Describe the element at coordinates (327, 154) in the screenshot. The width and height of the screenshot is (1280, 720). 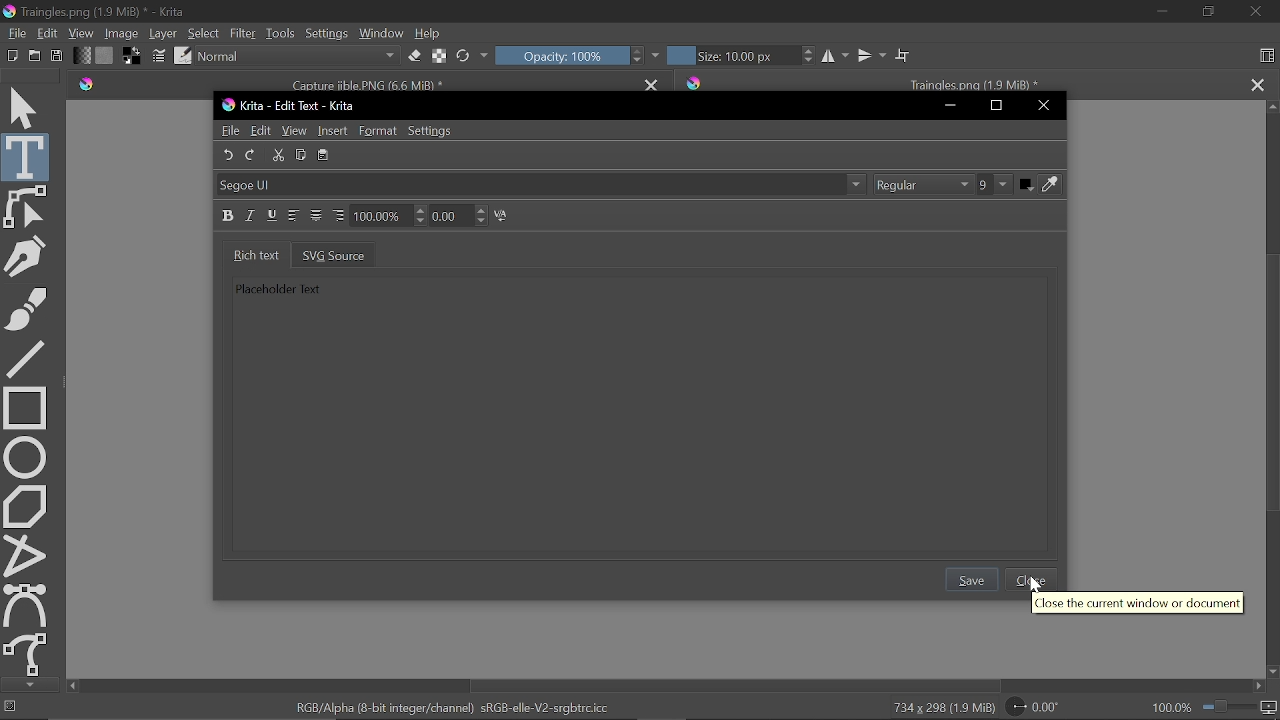
I see `Paste` at that location.